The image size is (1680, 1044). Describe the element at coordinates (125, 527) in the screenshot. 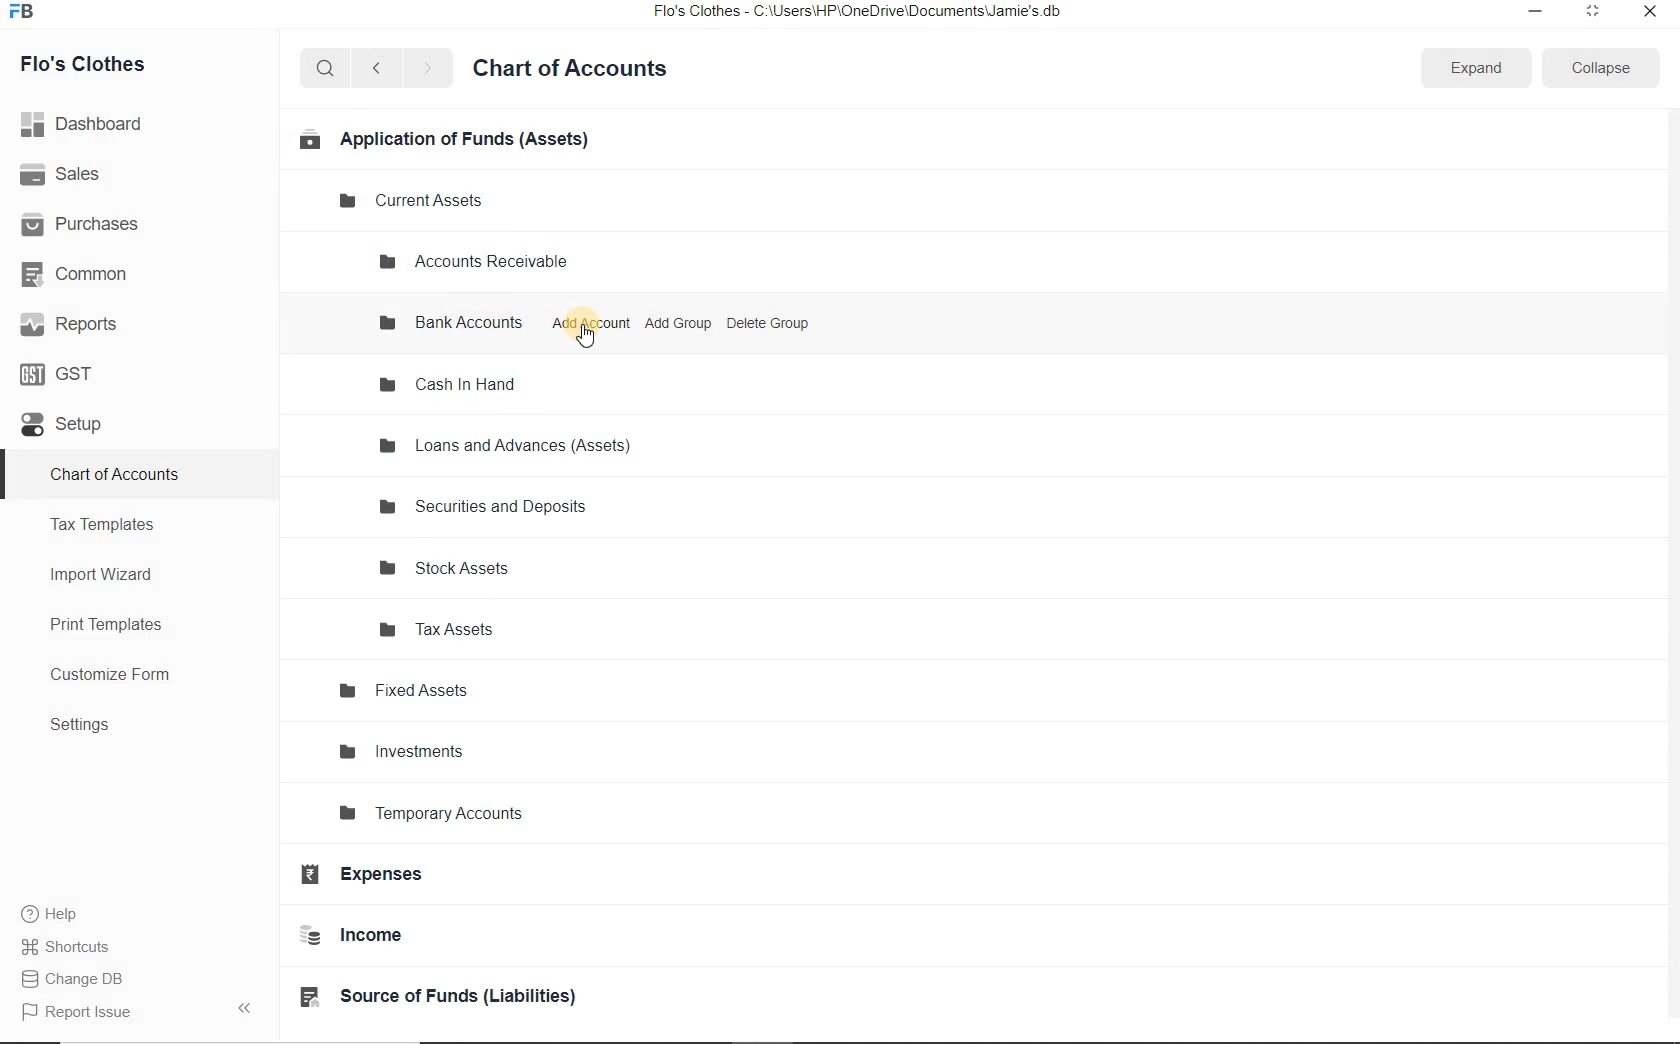

I see `Tax Templates` at that location.